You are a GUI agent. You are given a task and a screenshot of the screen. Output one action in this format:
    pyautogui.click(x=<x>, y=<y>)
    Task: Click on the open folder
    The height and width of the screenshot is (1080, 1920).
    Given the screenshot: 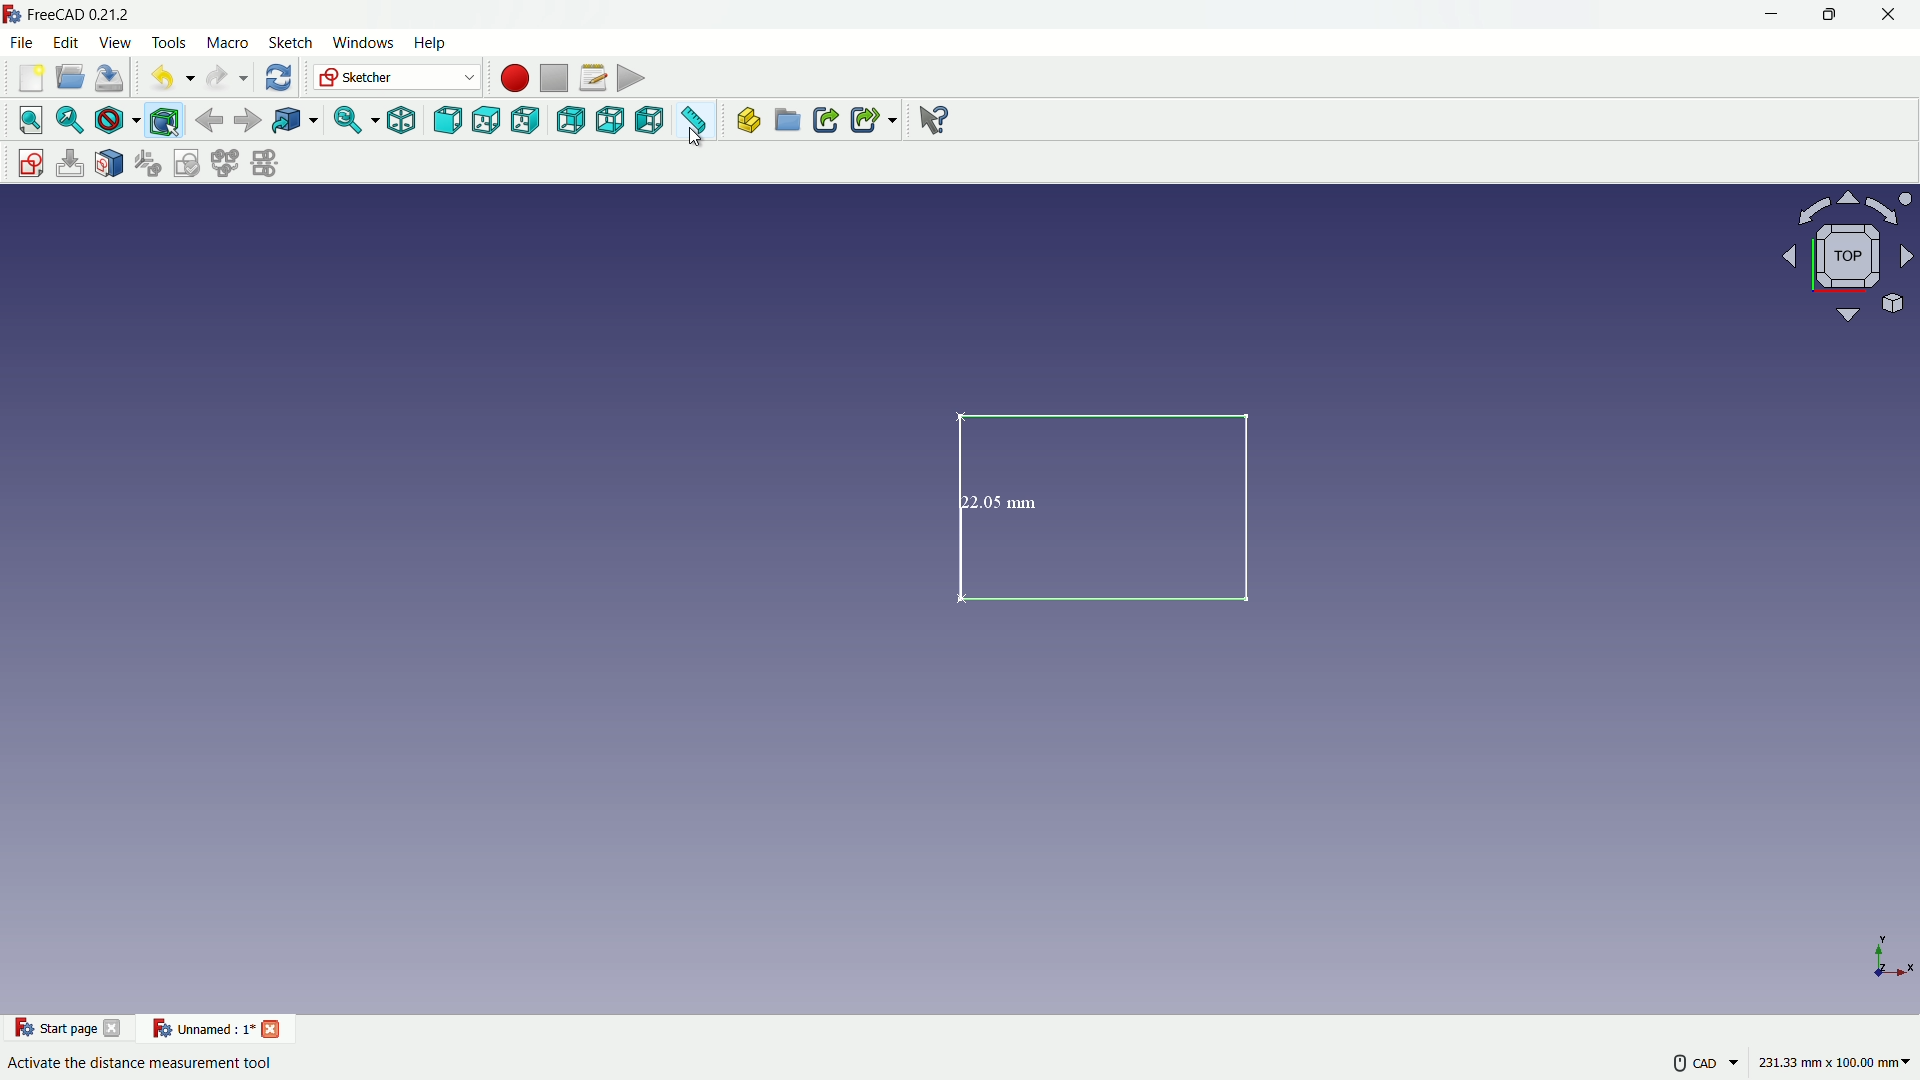 What is the action you would take?
    pyautogui.click(x=68, y=79)
    